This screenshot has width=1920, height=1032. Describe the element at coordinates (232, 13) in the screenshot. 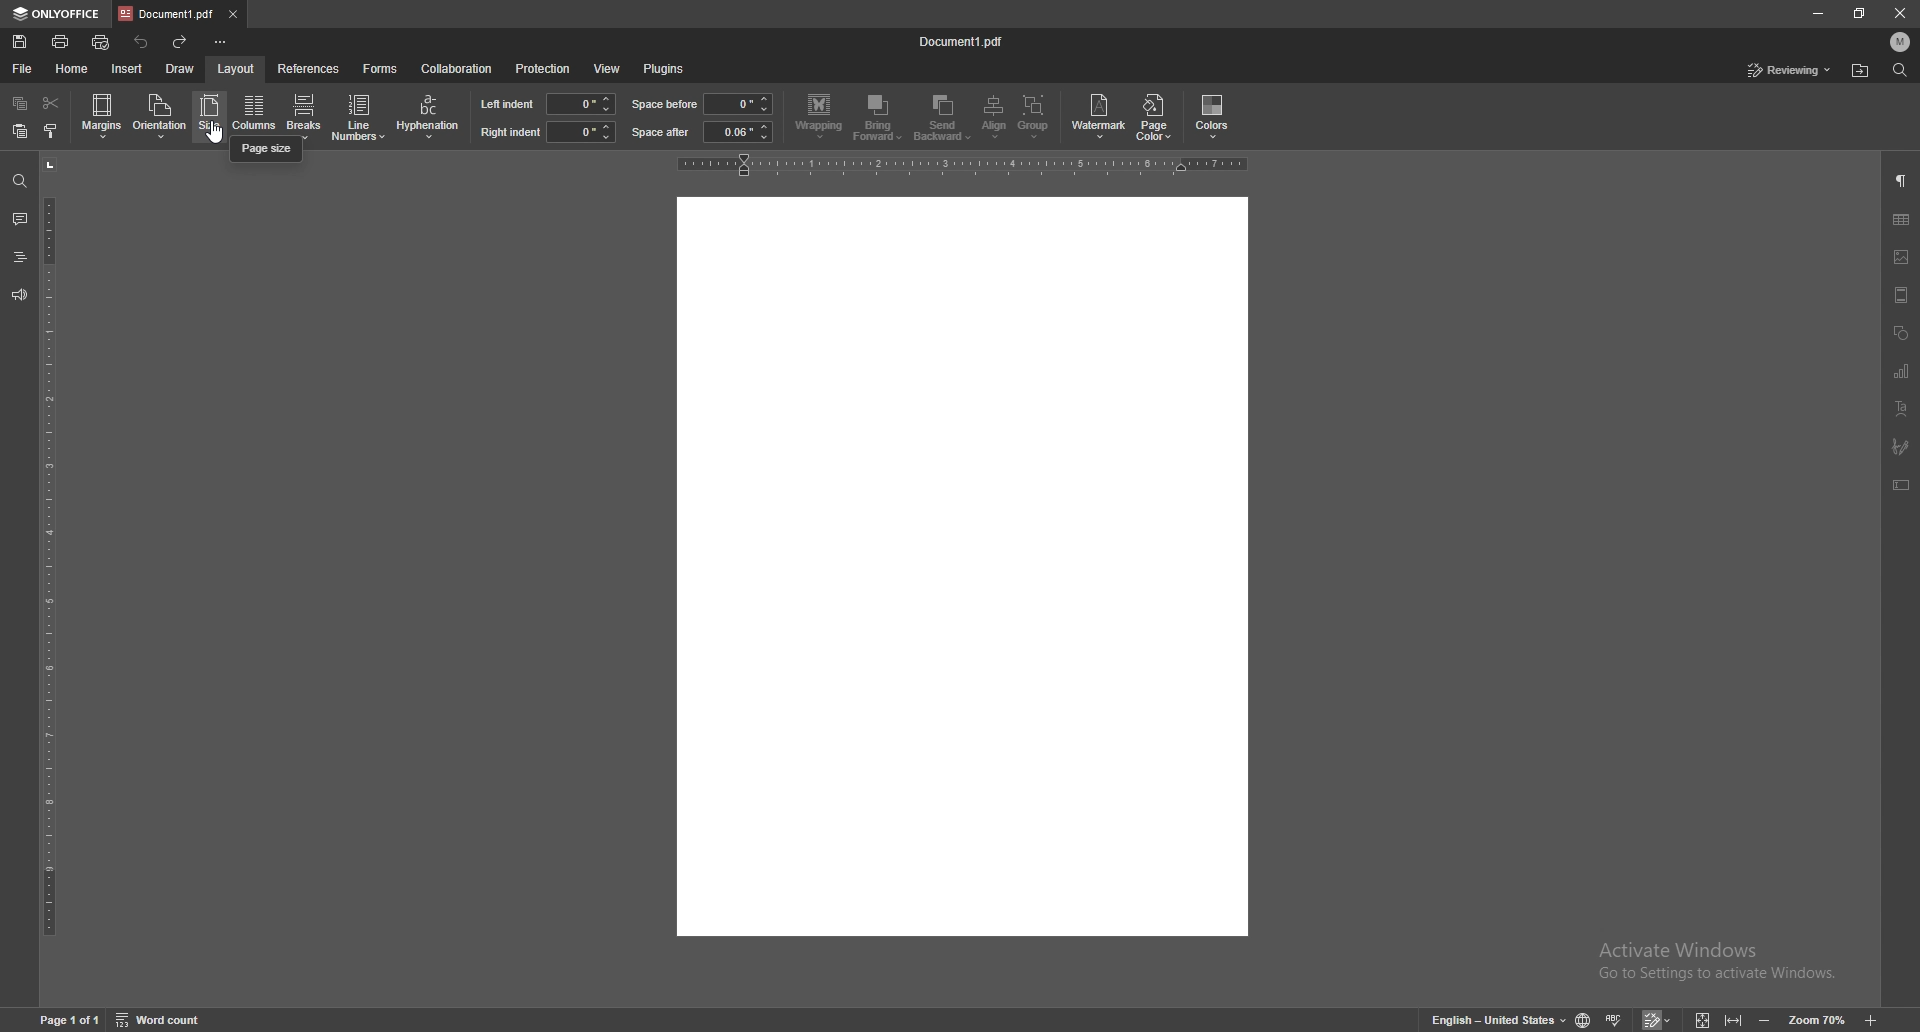

I see `close tab` at that location.